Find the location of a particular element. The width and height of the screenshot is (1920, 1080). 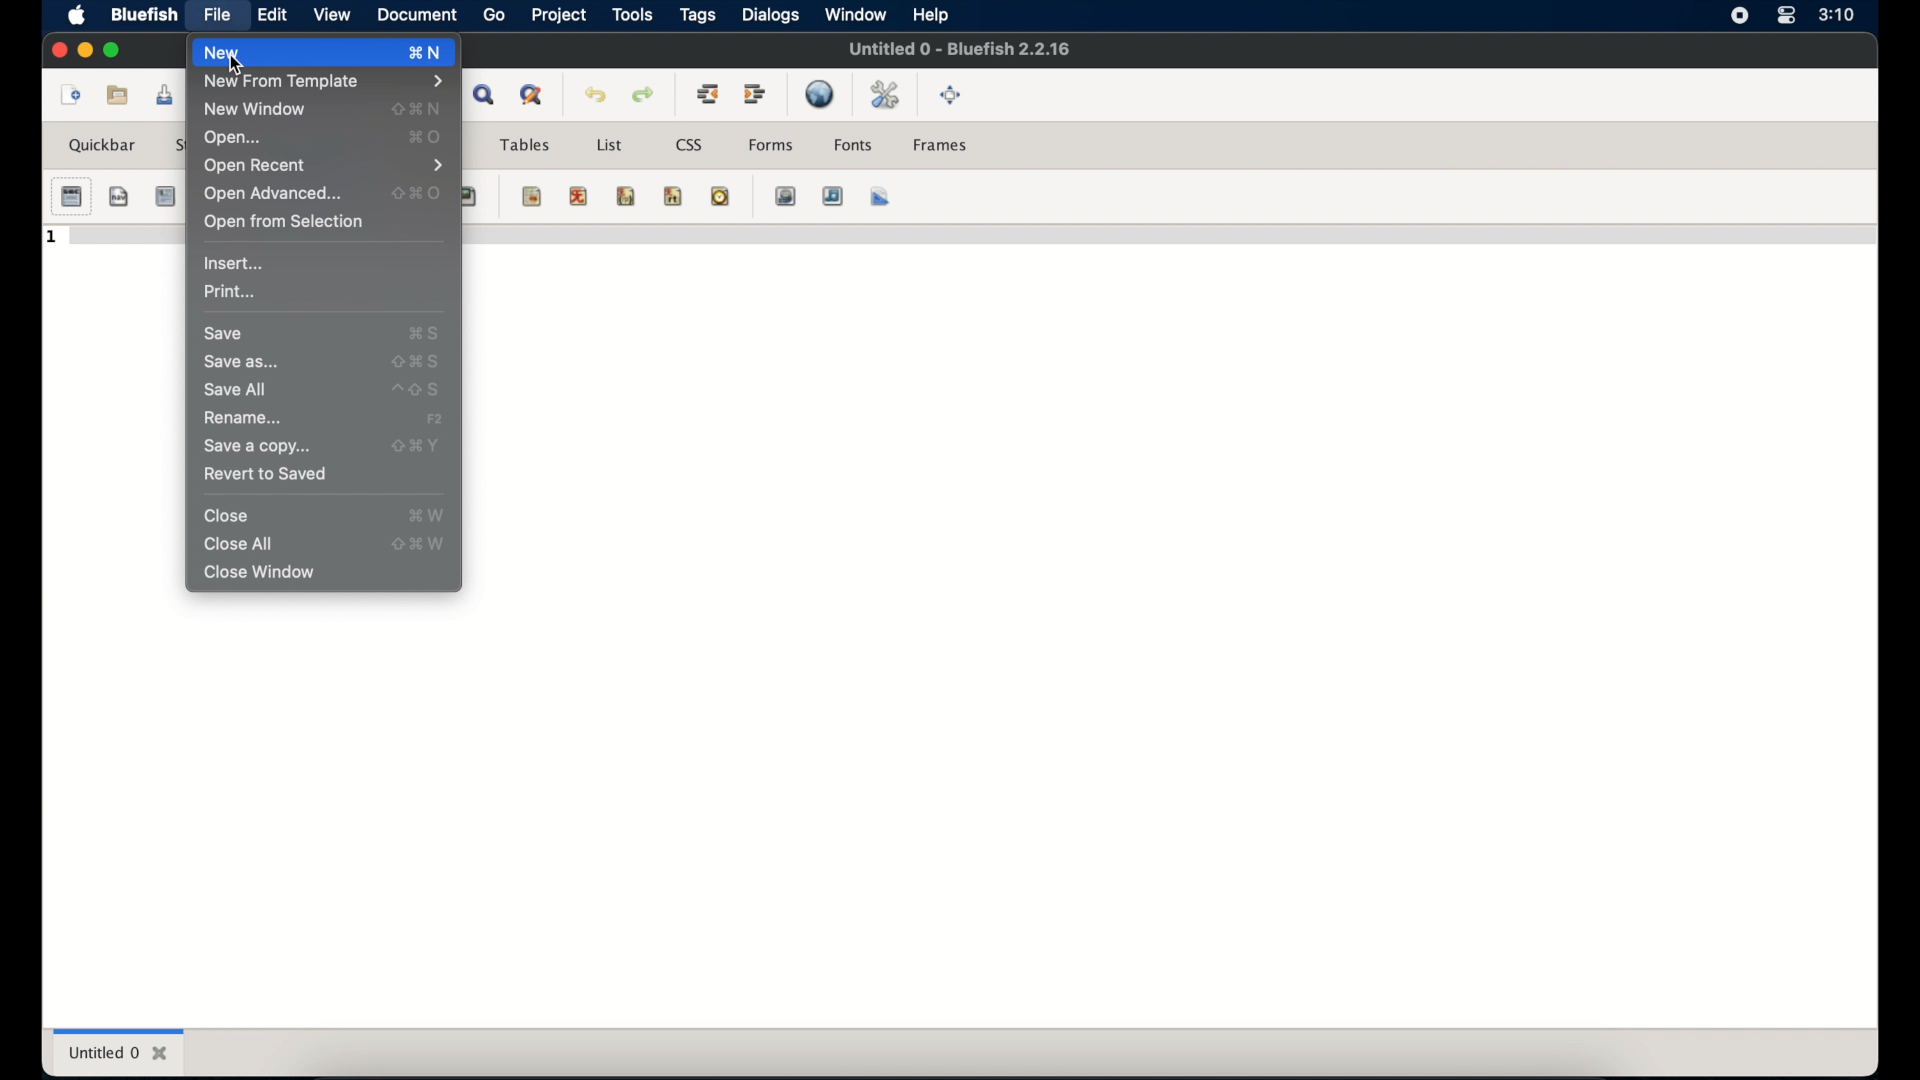

window is located at coordinates (855, 14).